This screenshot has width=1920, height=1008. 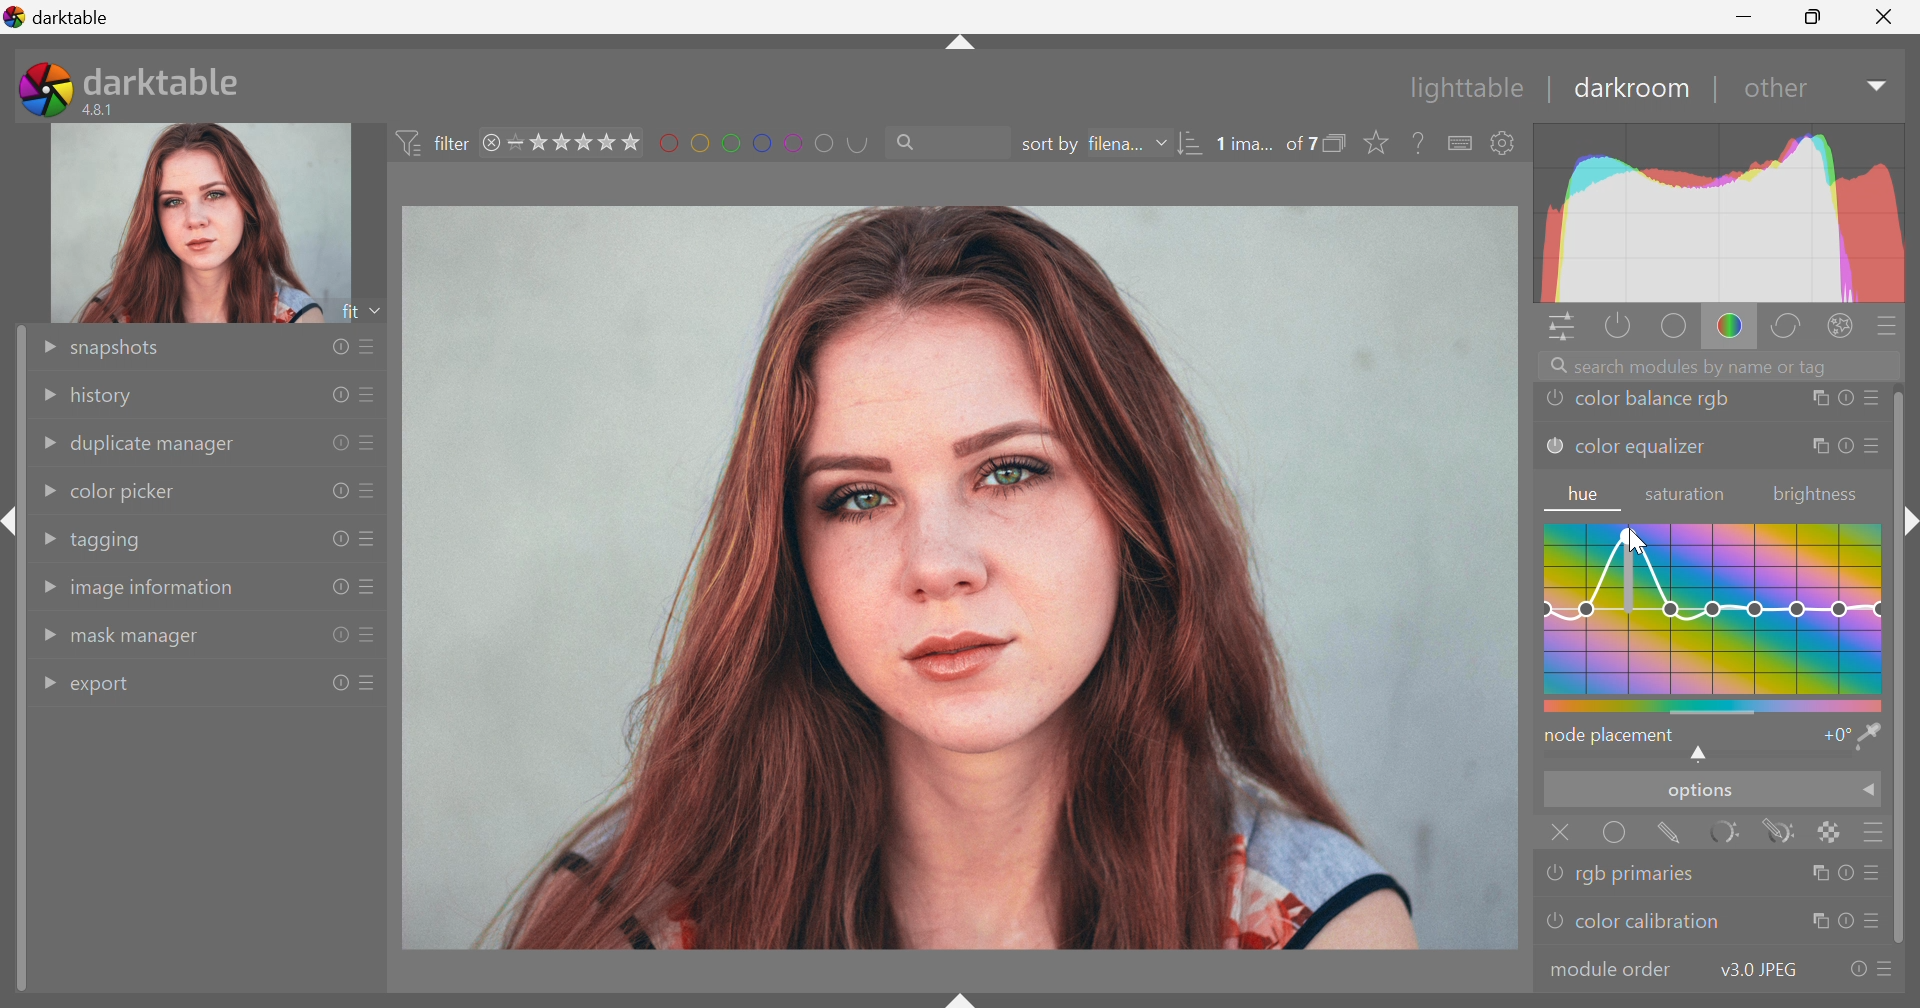 I want to click on tagging, so click(x=109, y=541).